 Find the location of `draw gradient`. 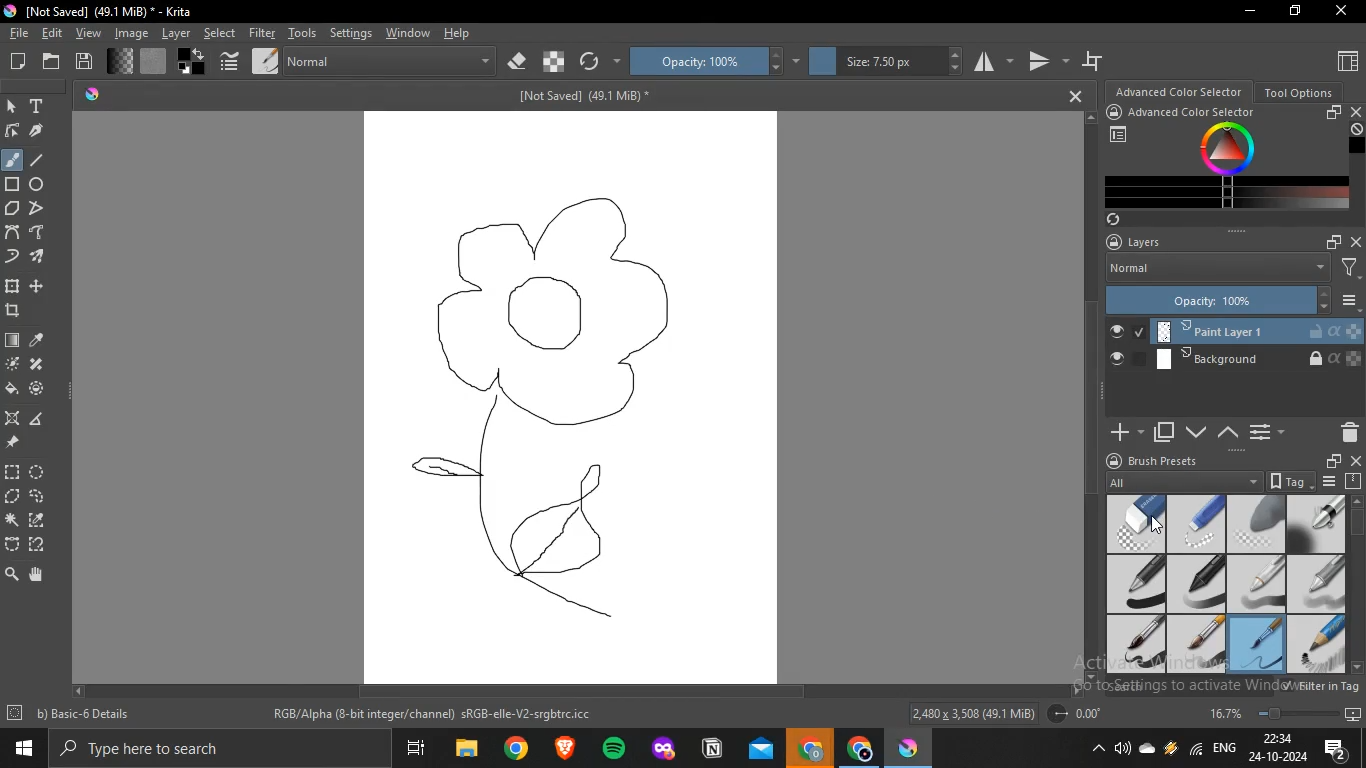

draw gradient is located at coordinates (13, 341).